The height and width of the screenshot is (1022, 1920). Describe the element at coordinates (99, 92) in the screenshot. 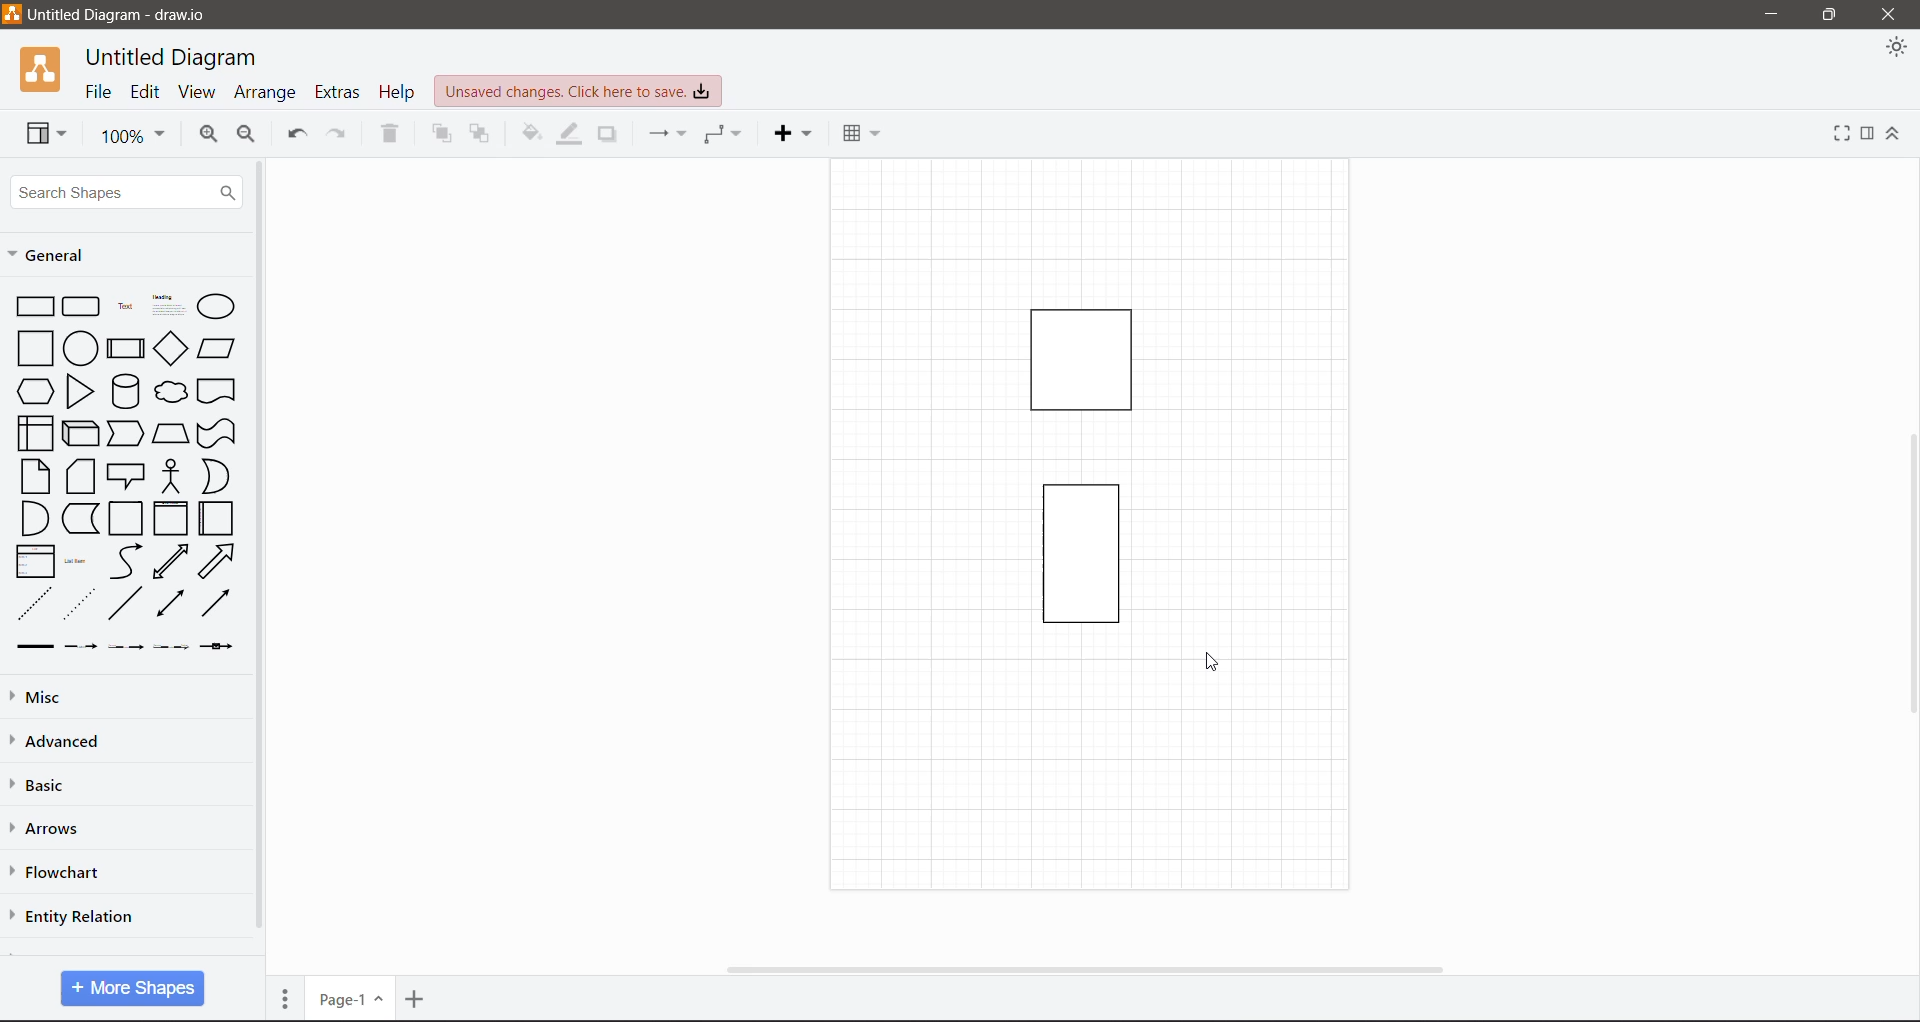

I see `File` at that location.